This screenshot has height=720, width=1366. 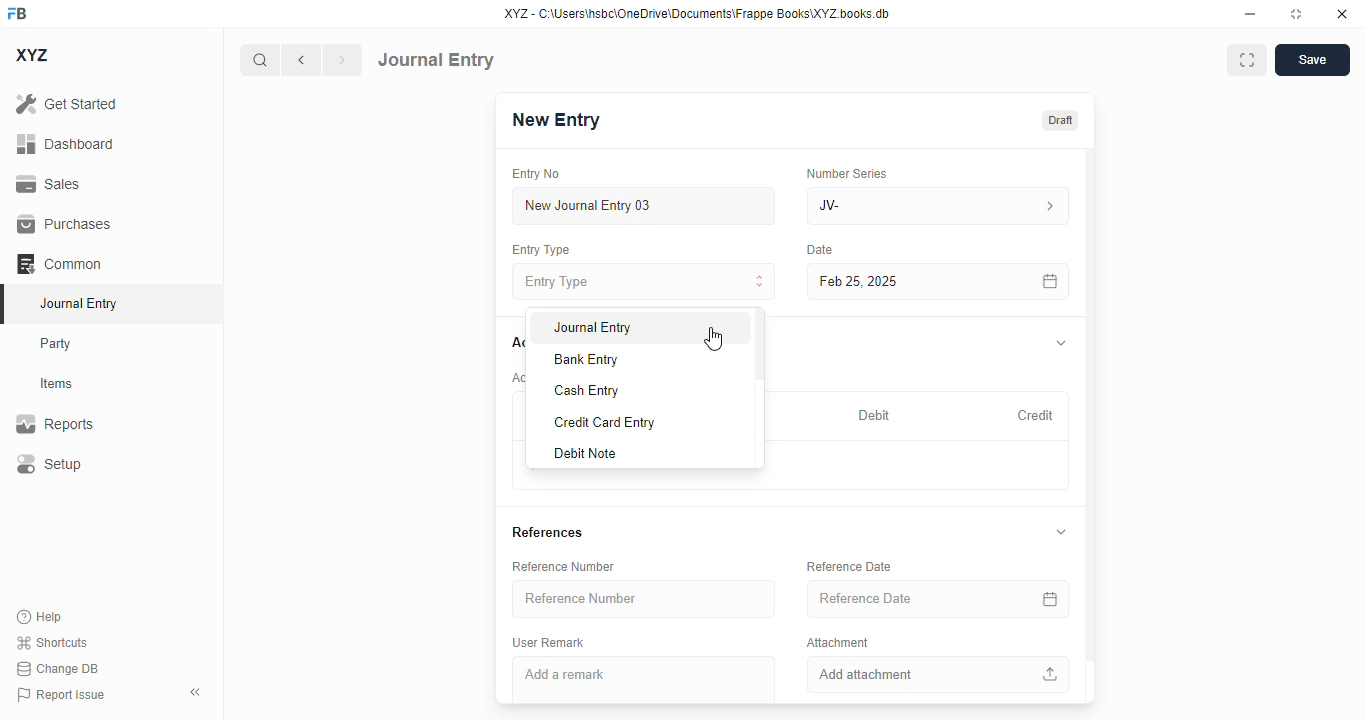 I want to click on search, so click(x=259, y=60).